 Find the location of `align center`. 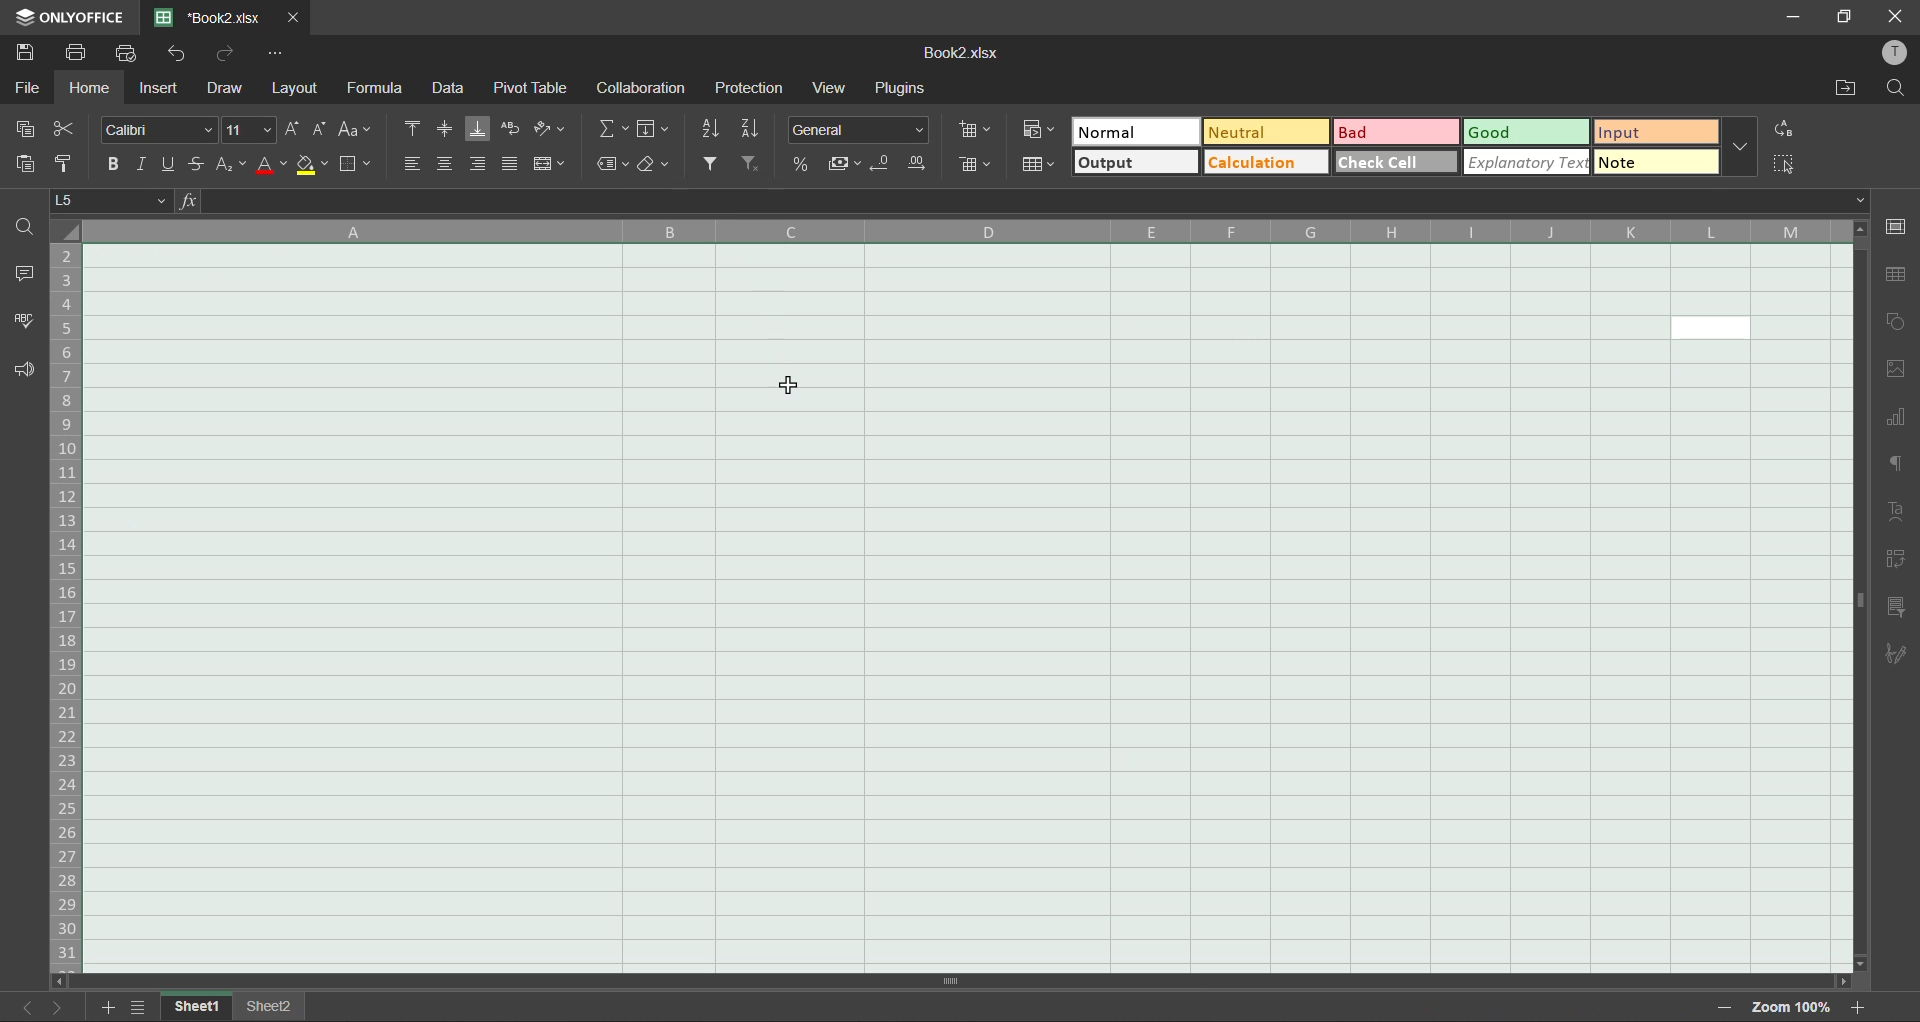

align center is located at coordinates (445, 167).